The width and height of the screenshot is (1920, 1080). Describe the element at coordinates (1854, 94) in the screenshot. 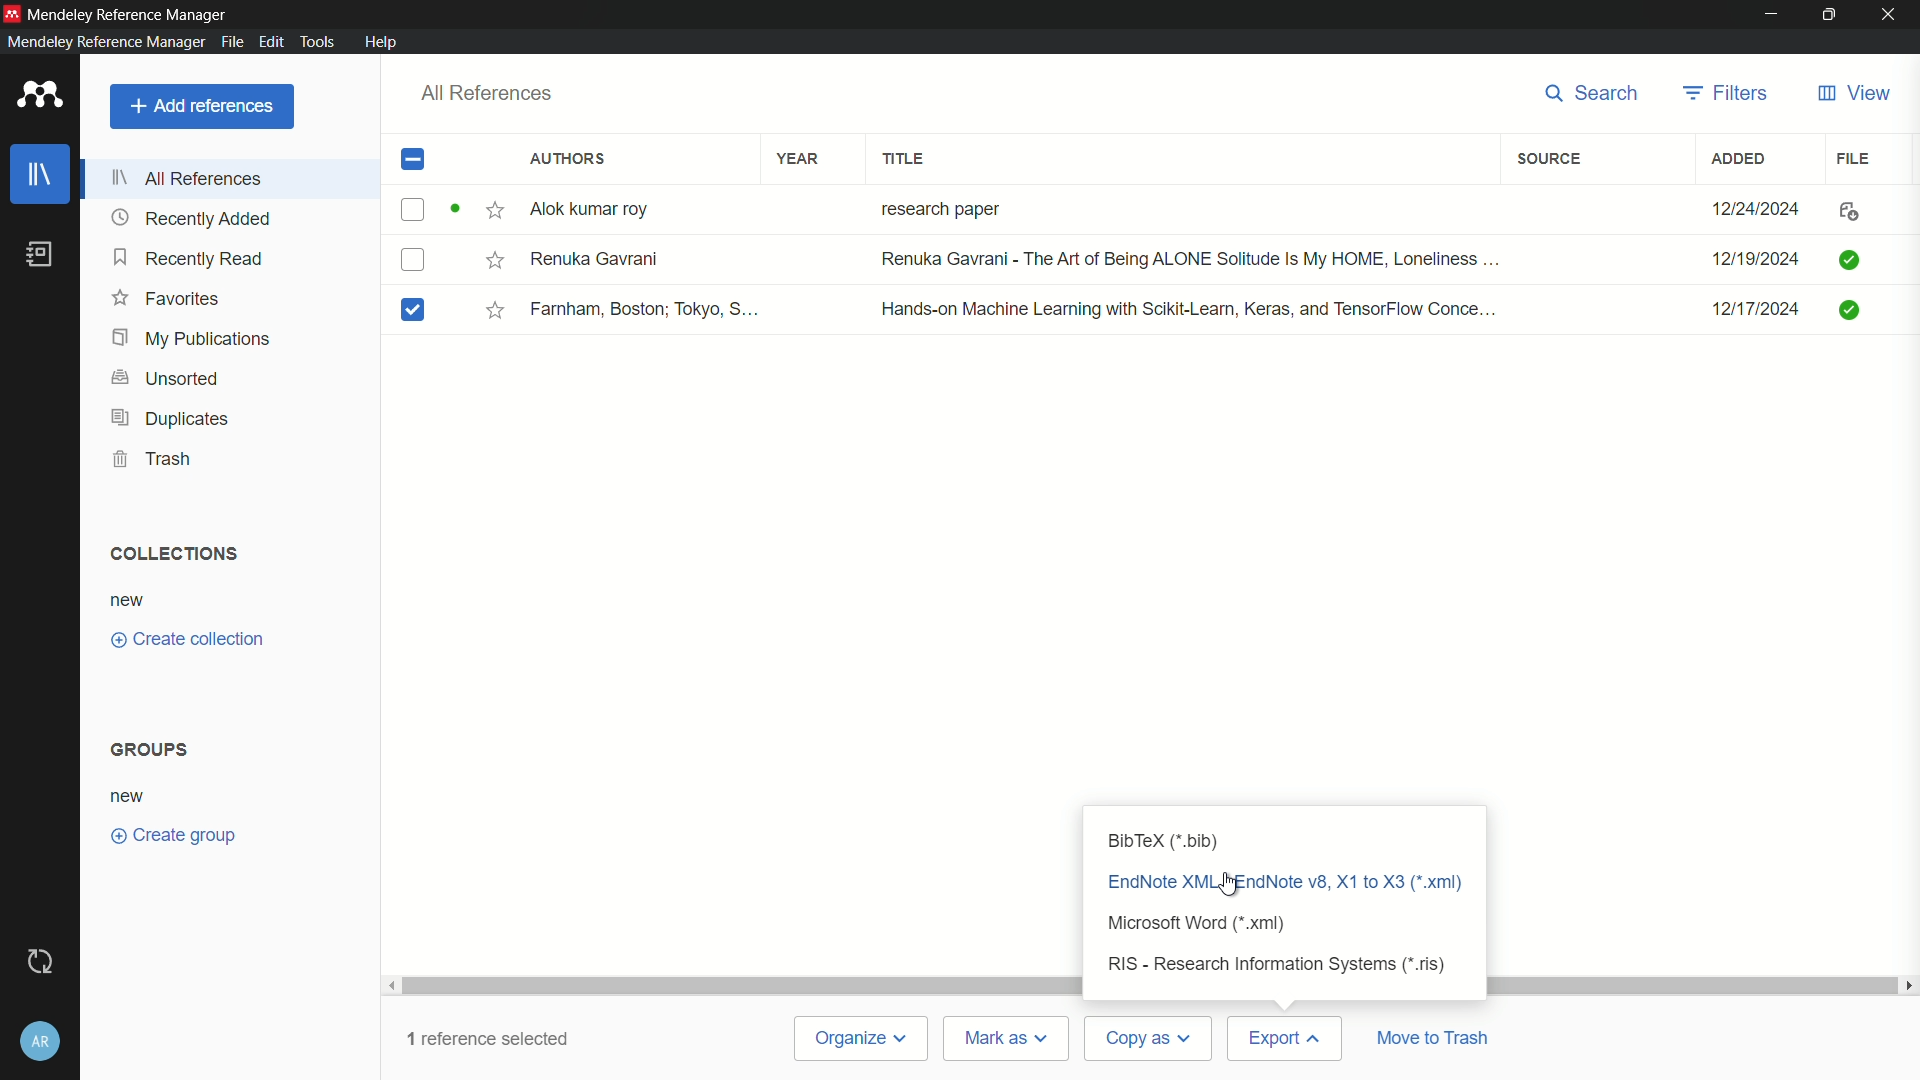

I see `view` at that location.